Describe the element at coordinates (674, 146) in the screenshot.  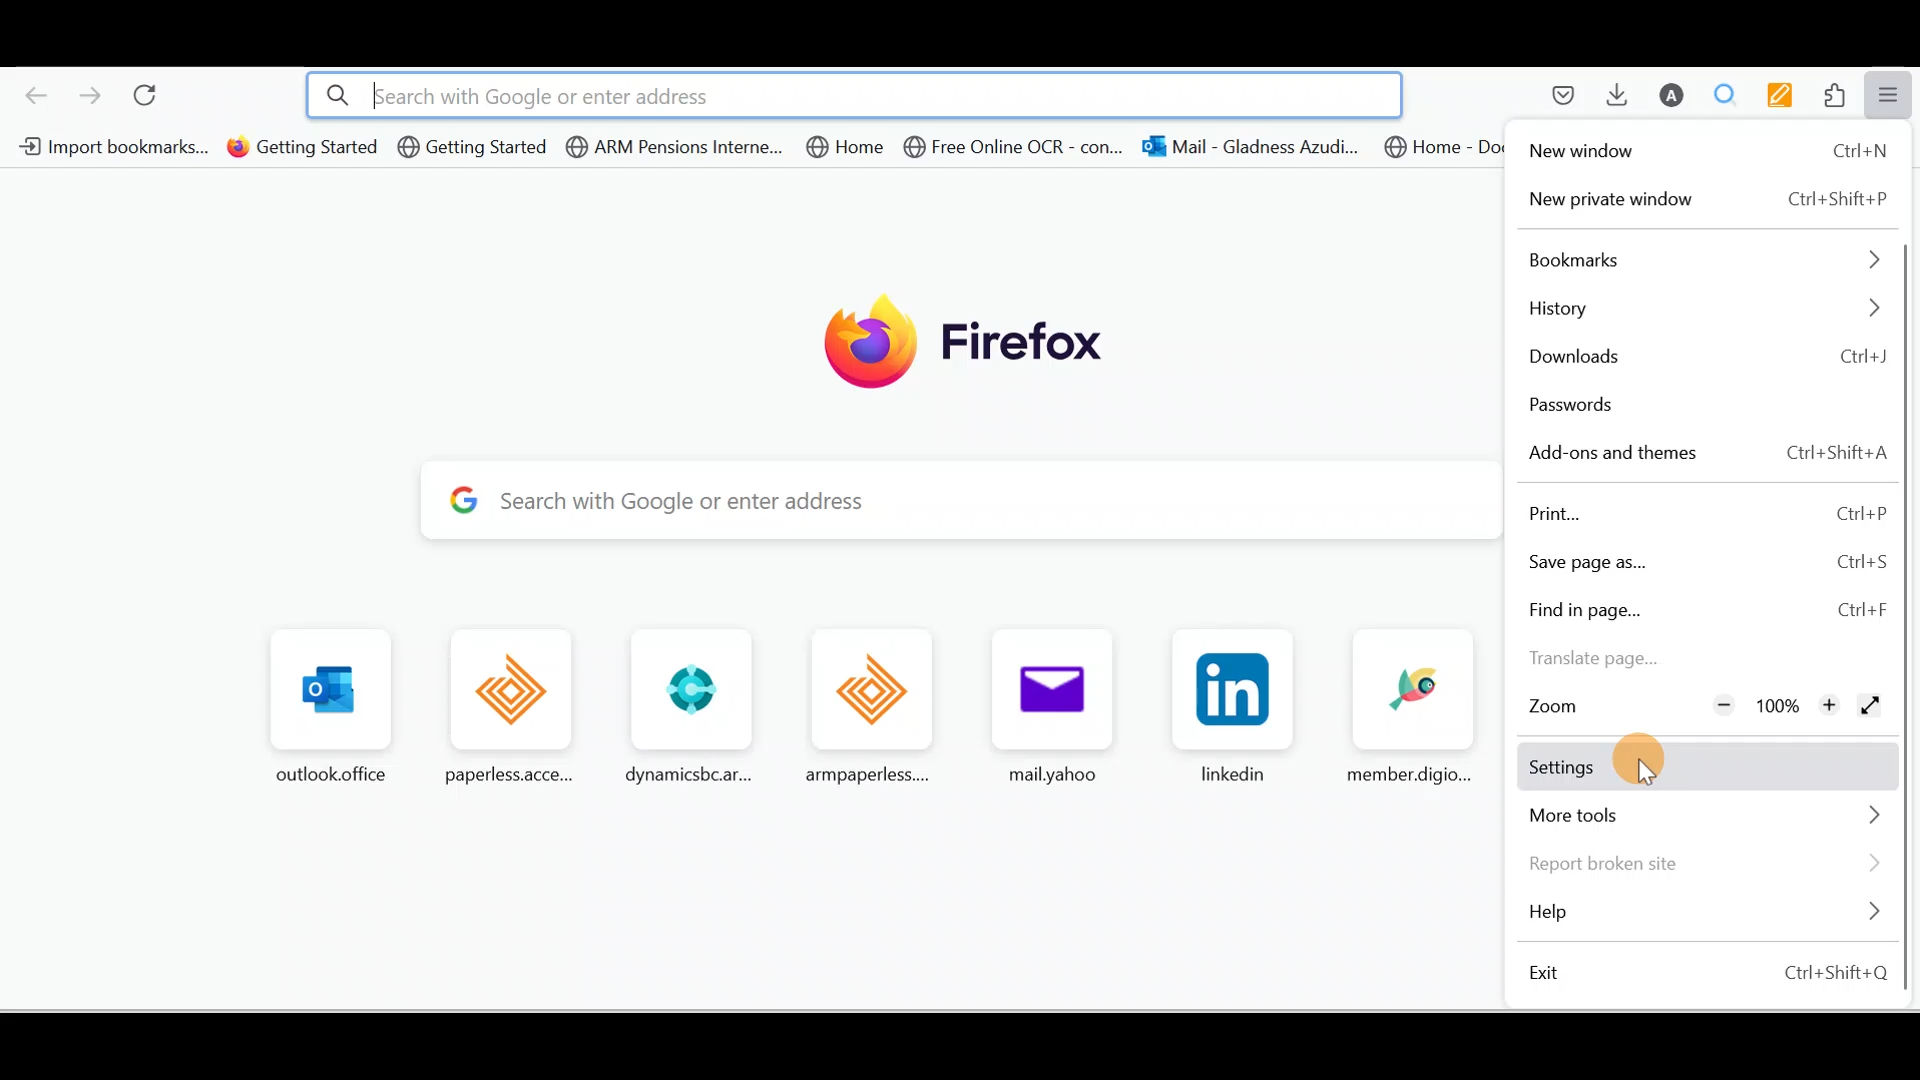
I see `Bookmark 4` at that location.